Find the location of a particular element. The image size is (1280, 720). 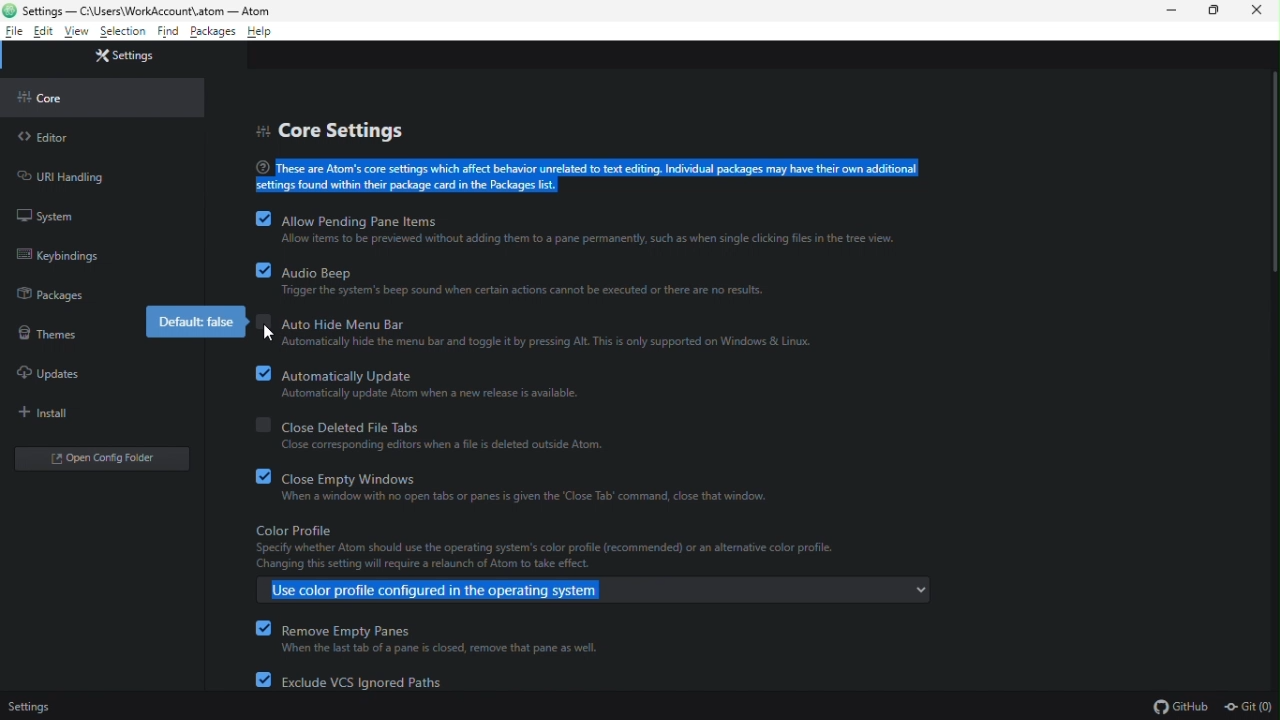

system is located at coordinates (52, 218).